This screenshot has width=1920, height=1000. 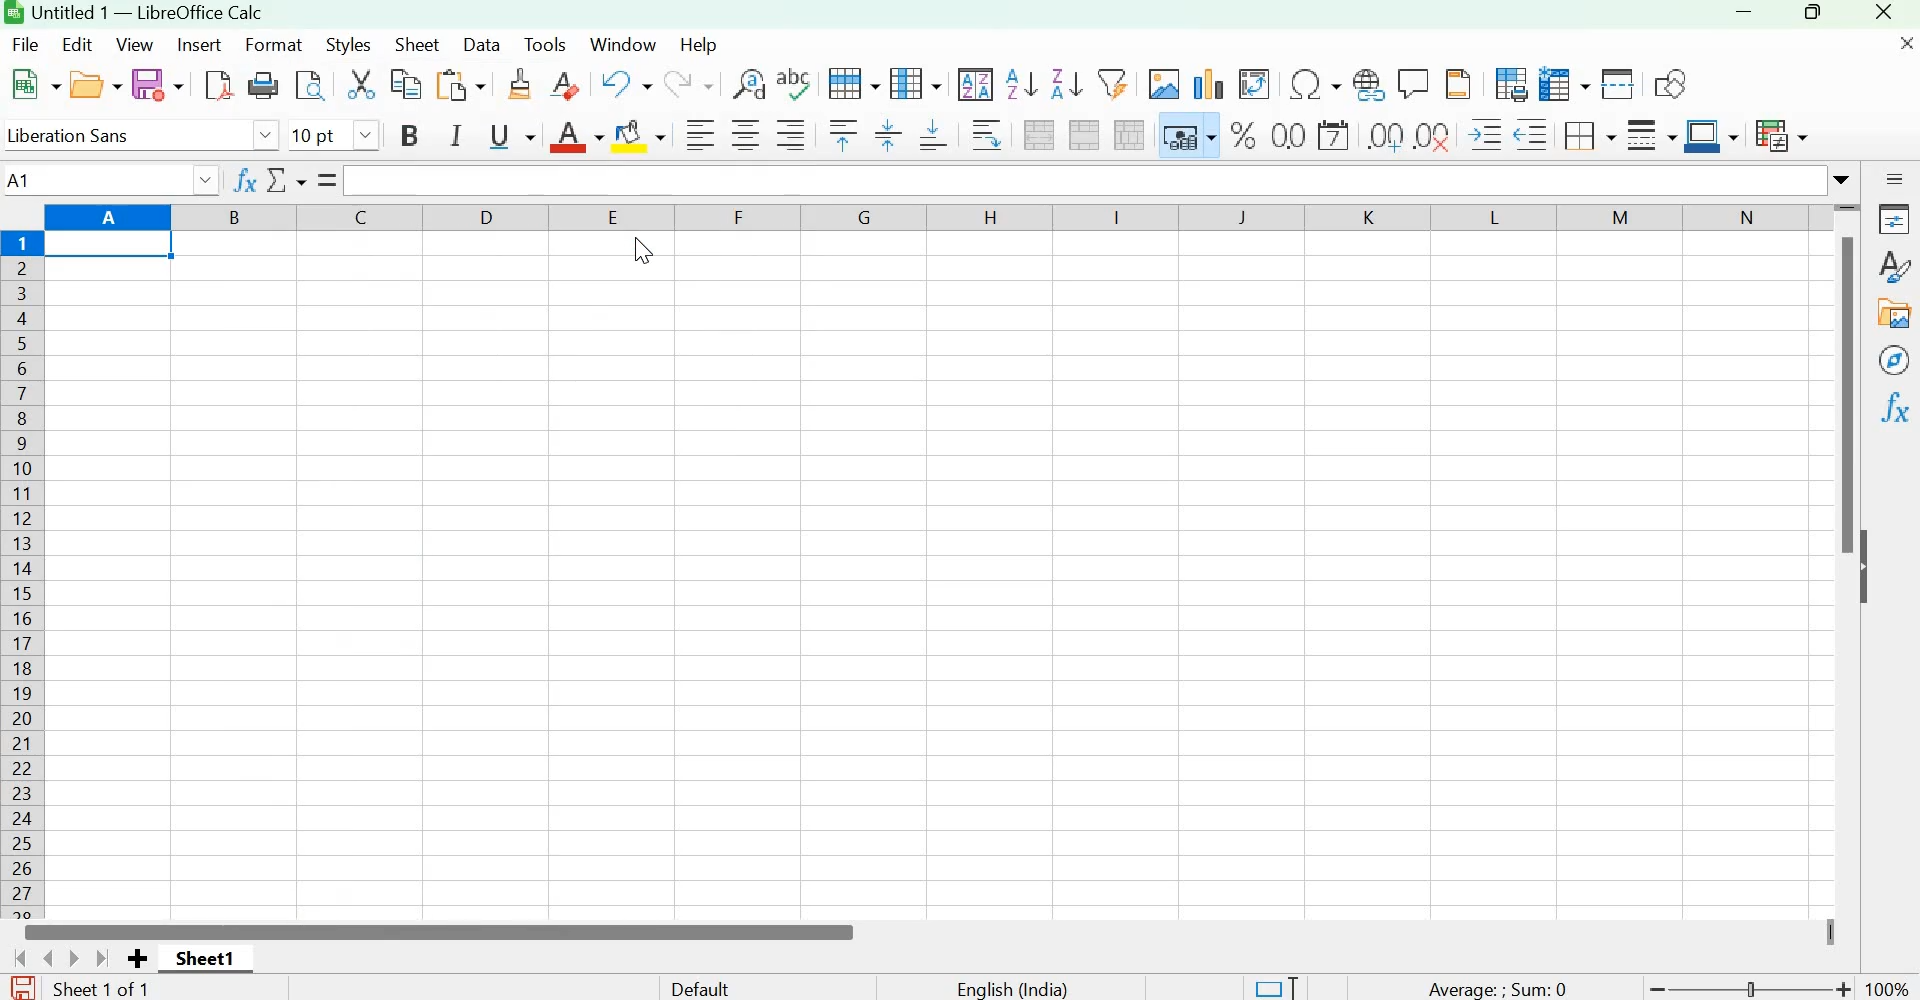 What do you see at coordinates (95, 85) in the screenshot?
I see `Open` at bounding box center [95, 85].